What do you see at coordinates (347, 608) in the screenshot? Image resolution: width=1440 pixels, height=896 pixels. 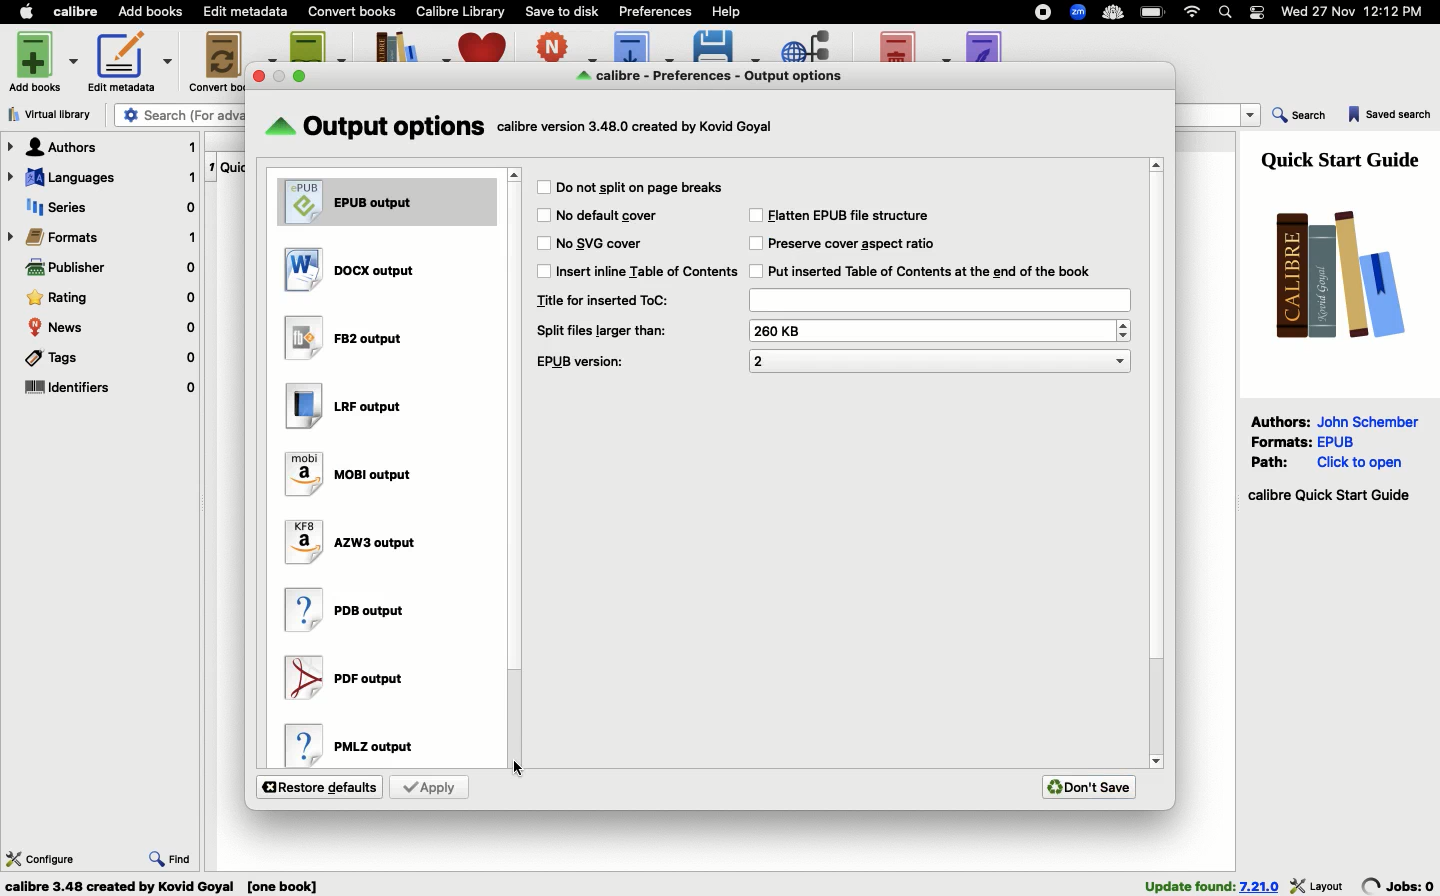 I see `PDB` at bounding box center [347, 608].